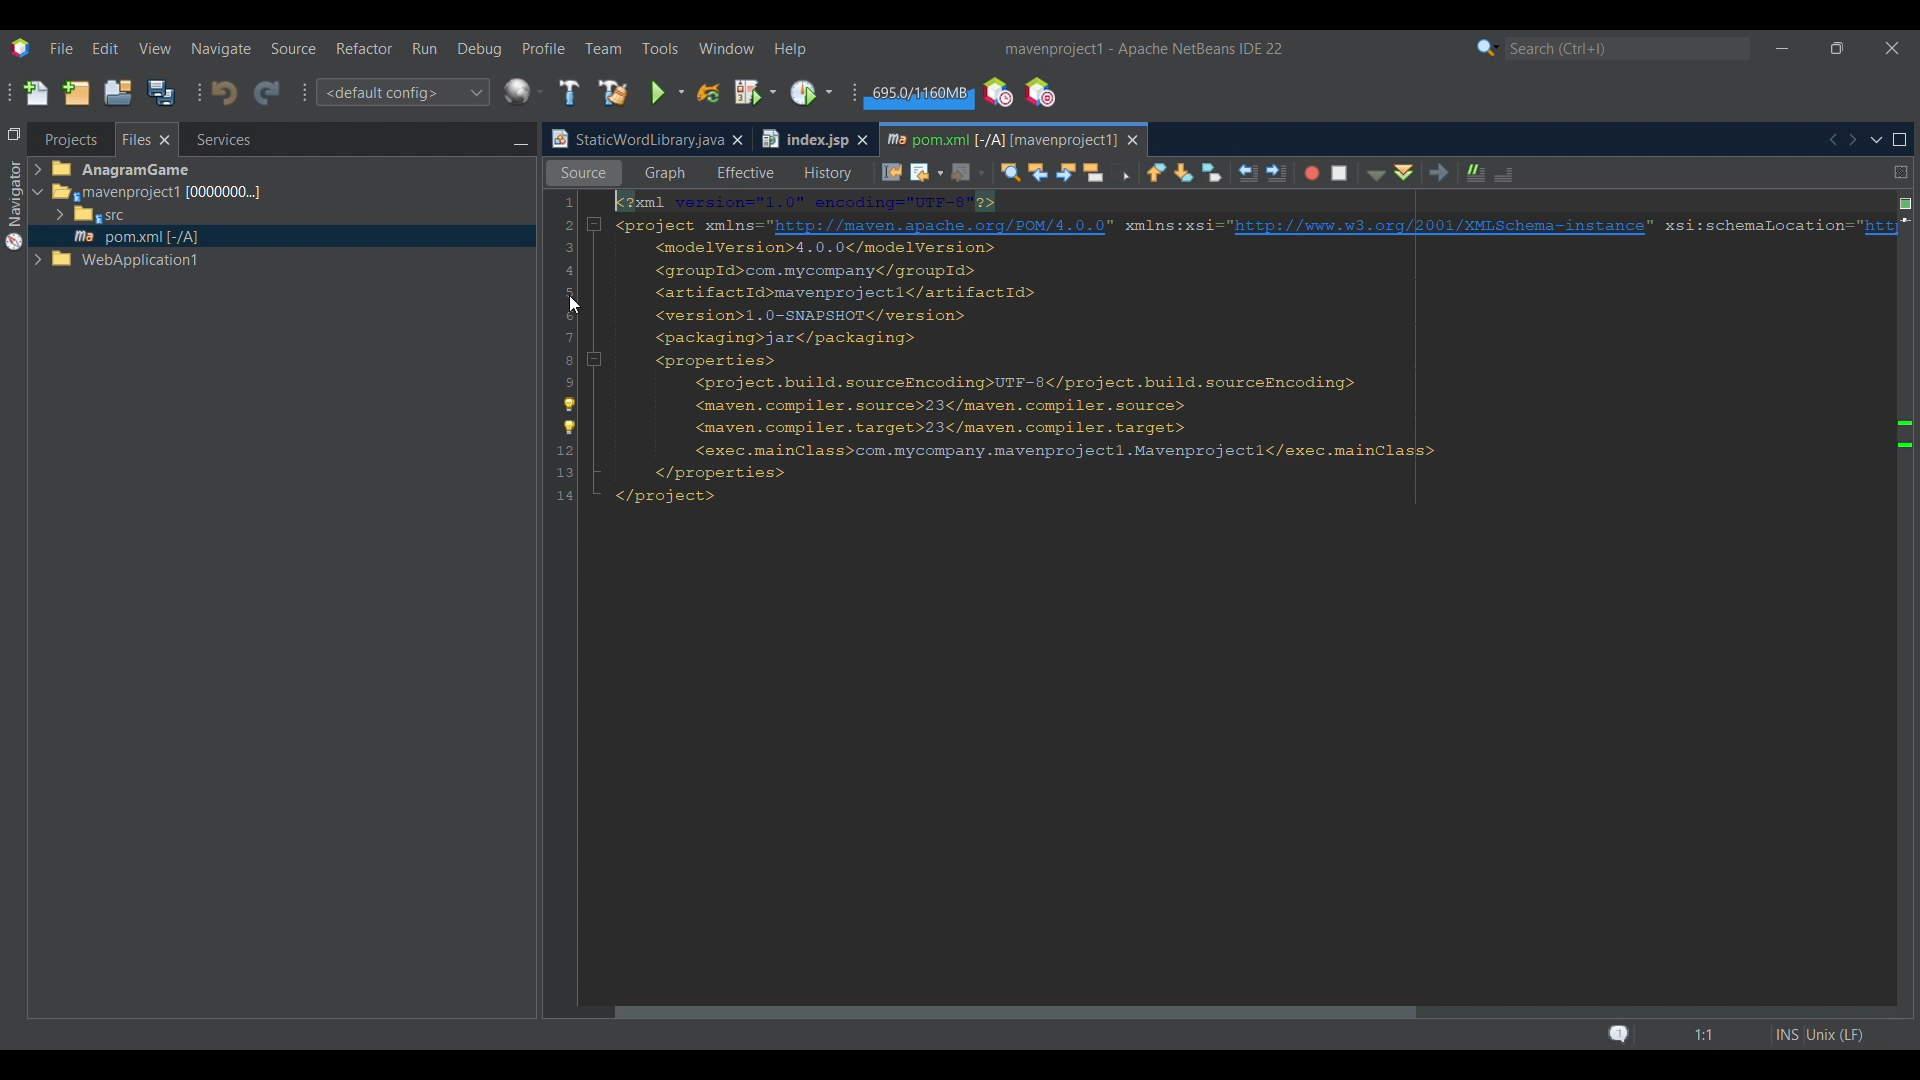 The image size is (1920, 1080). I want to click on Source view, so click(579, 173).